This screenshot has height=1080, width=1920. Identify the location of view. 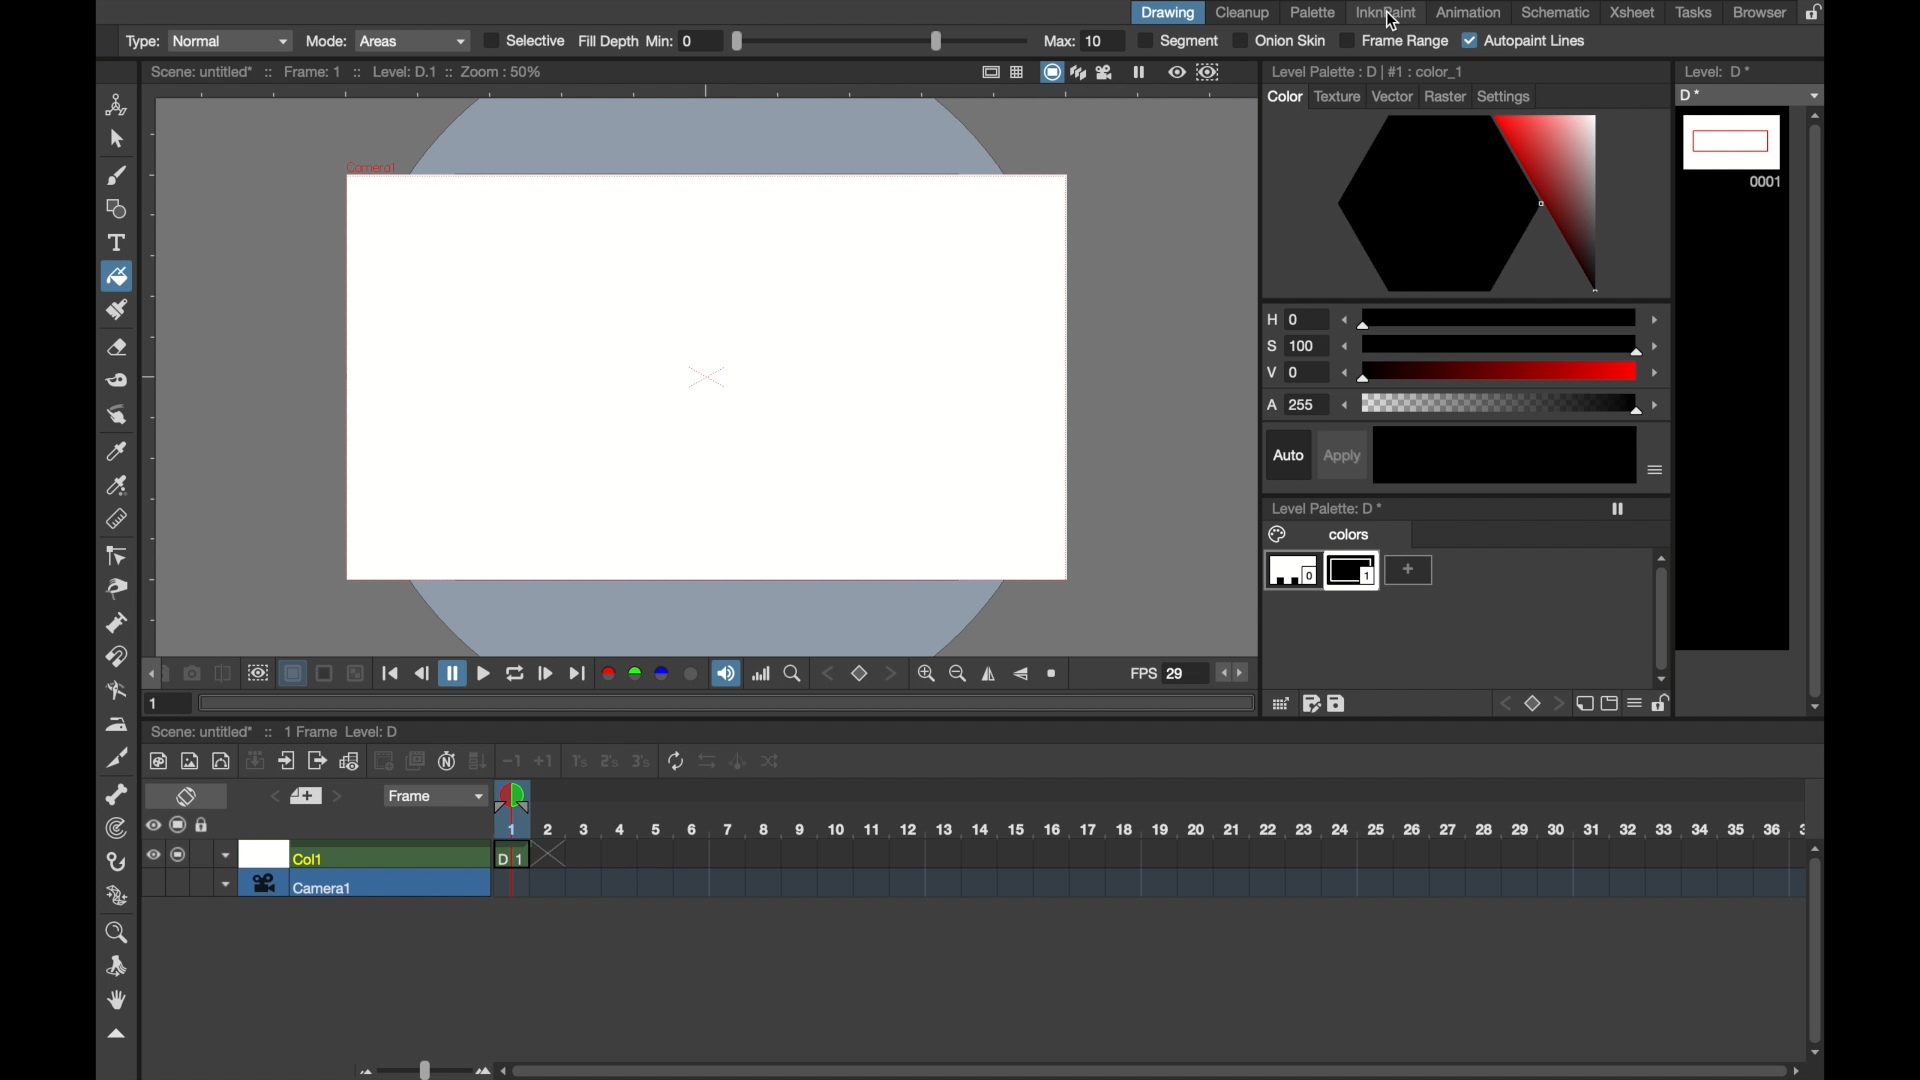
(1175, 72).